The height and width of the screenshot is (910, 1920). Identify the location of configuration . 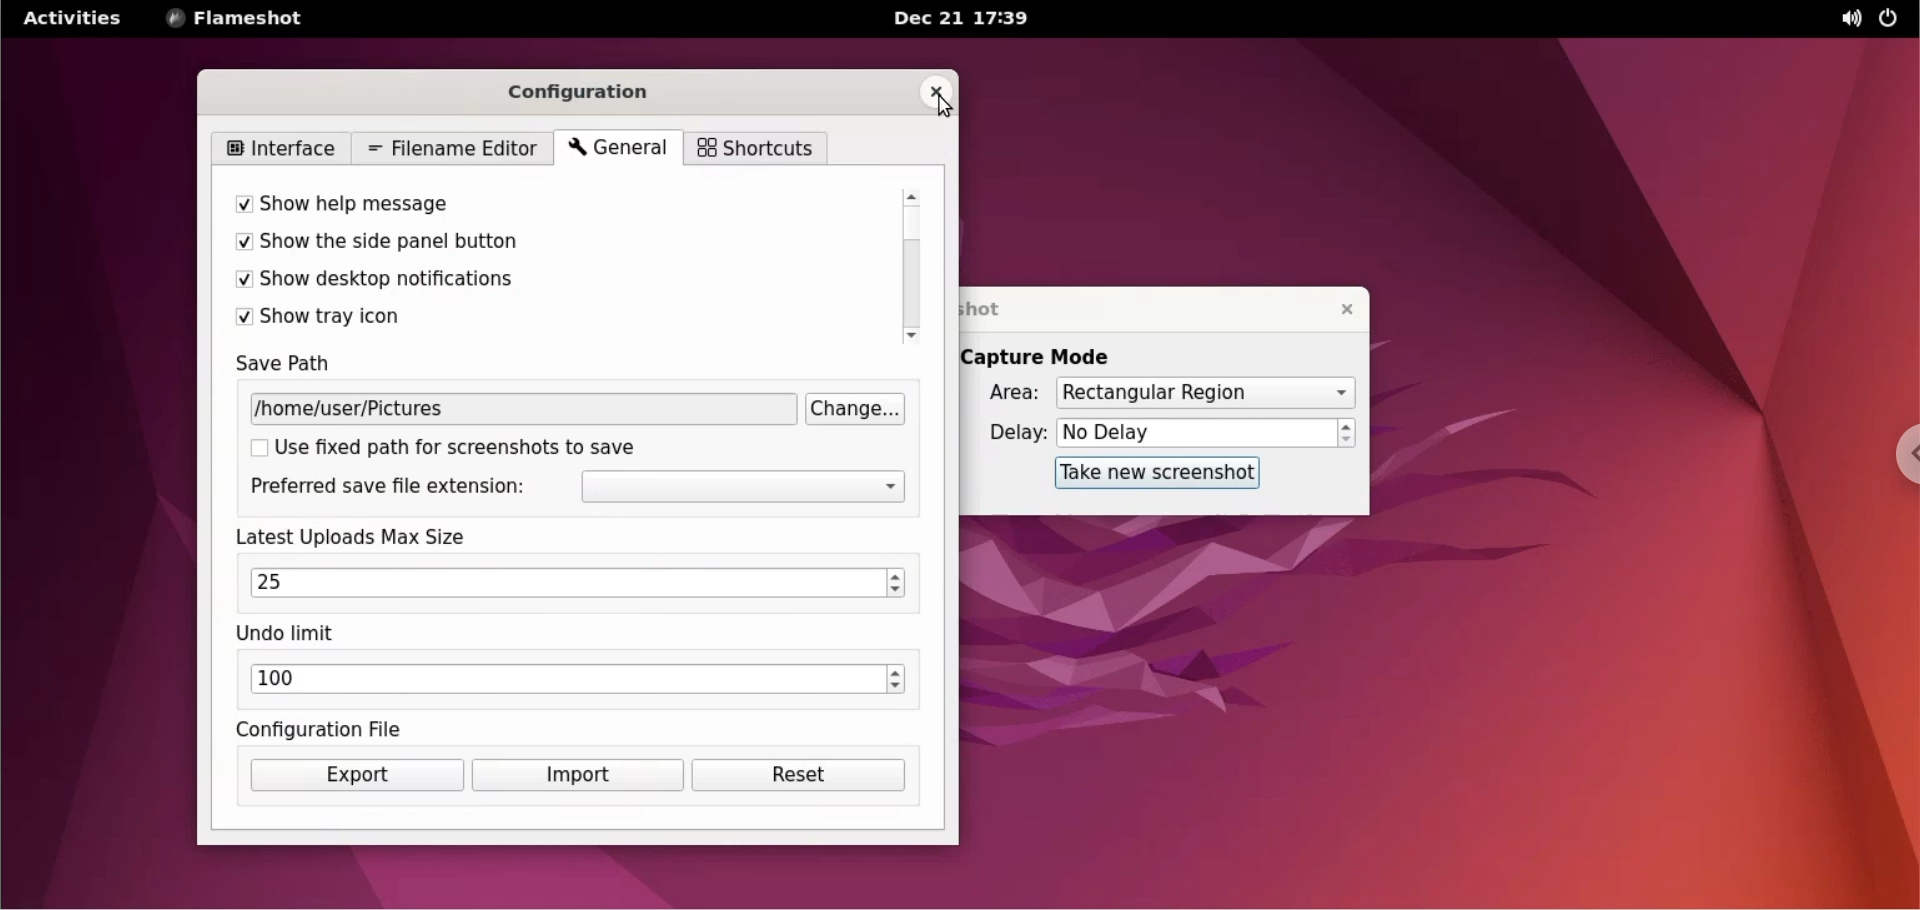
(593, 90).